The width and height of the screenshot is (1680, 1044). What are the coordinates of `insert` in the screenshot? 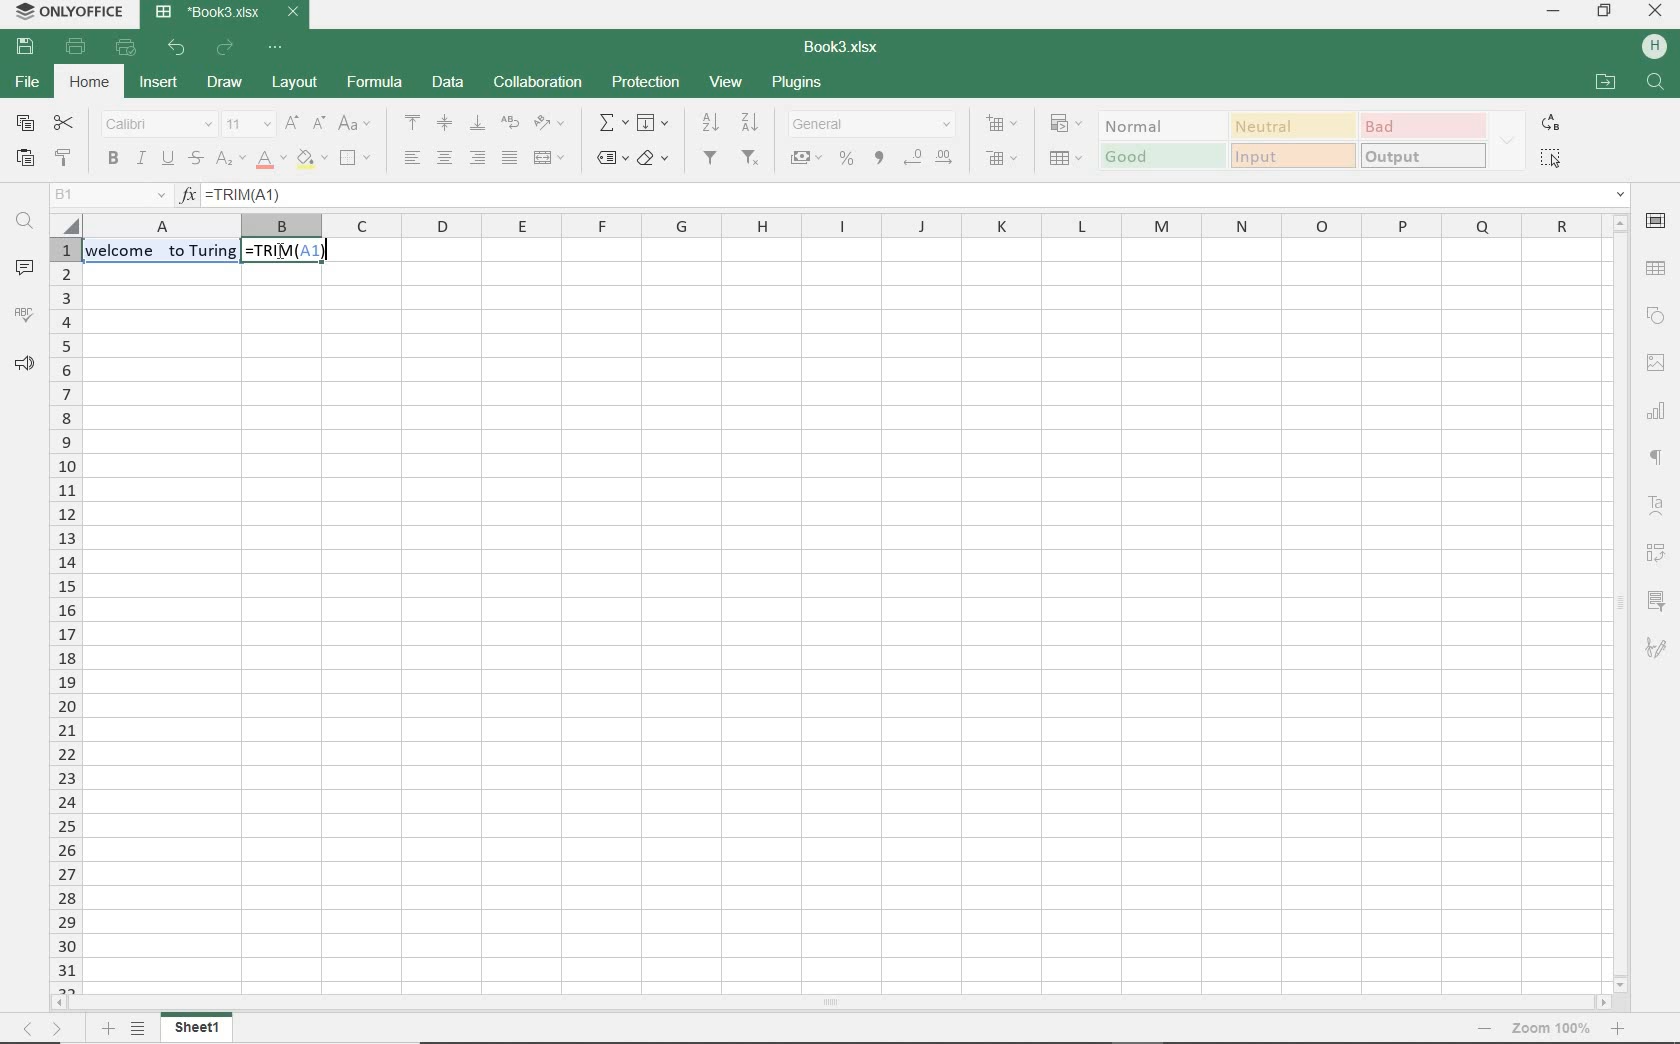 It's located at (160, 84).